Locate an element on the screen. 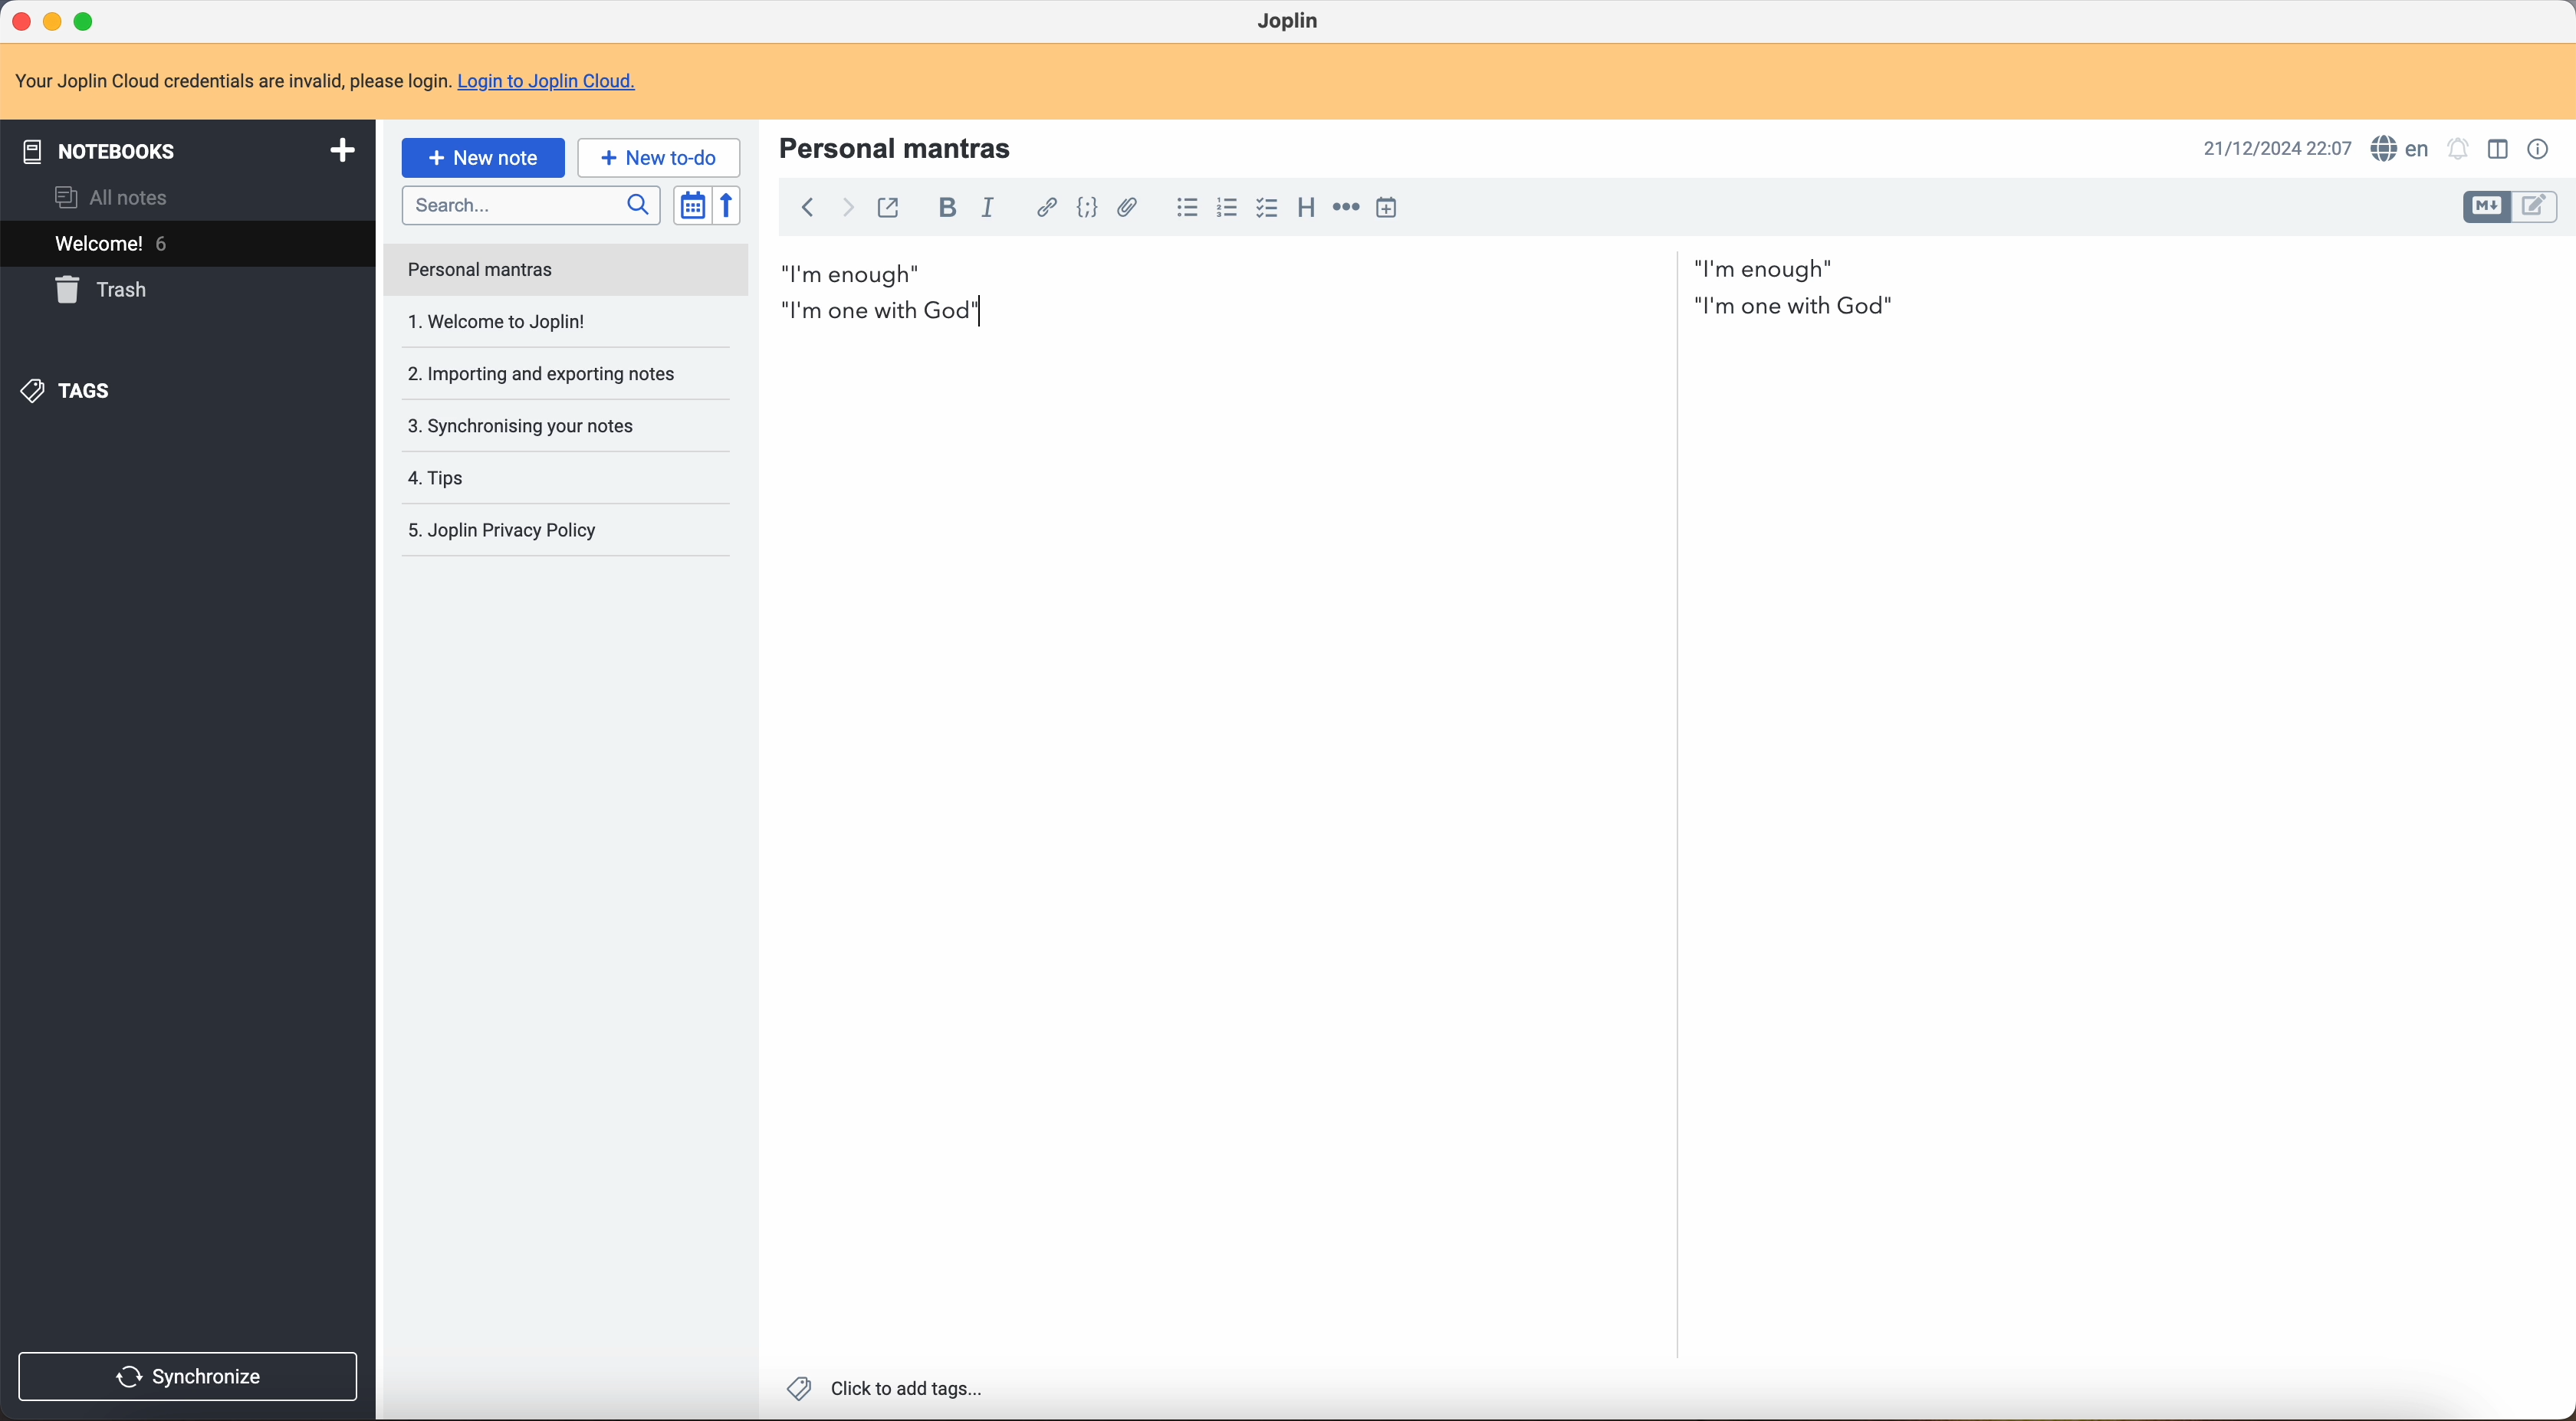 Image resolution: width=2576 pixels, height=1421 pixels. synchronise is located at coordinates (195, 1375).